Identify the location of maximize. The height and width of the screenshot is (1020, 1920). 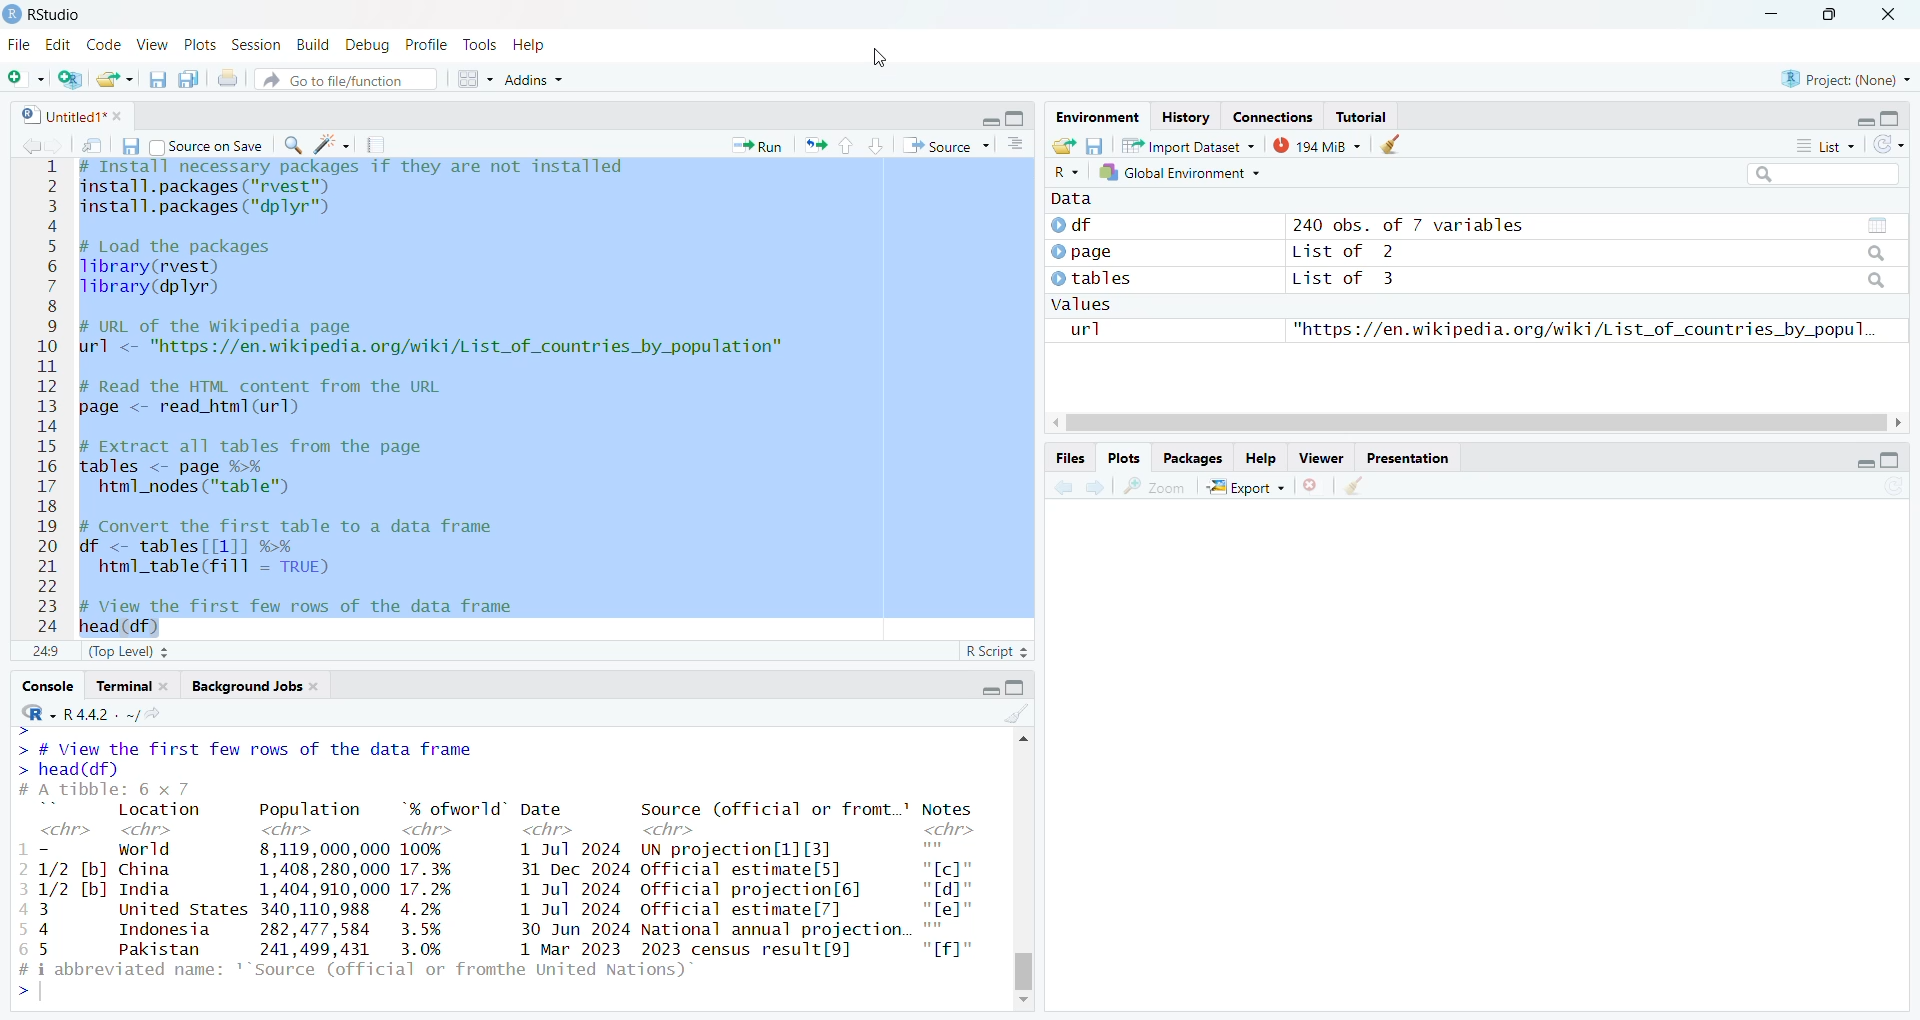
(1015, 117).